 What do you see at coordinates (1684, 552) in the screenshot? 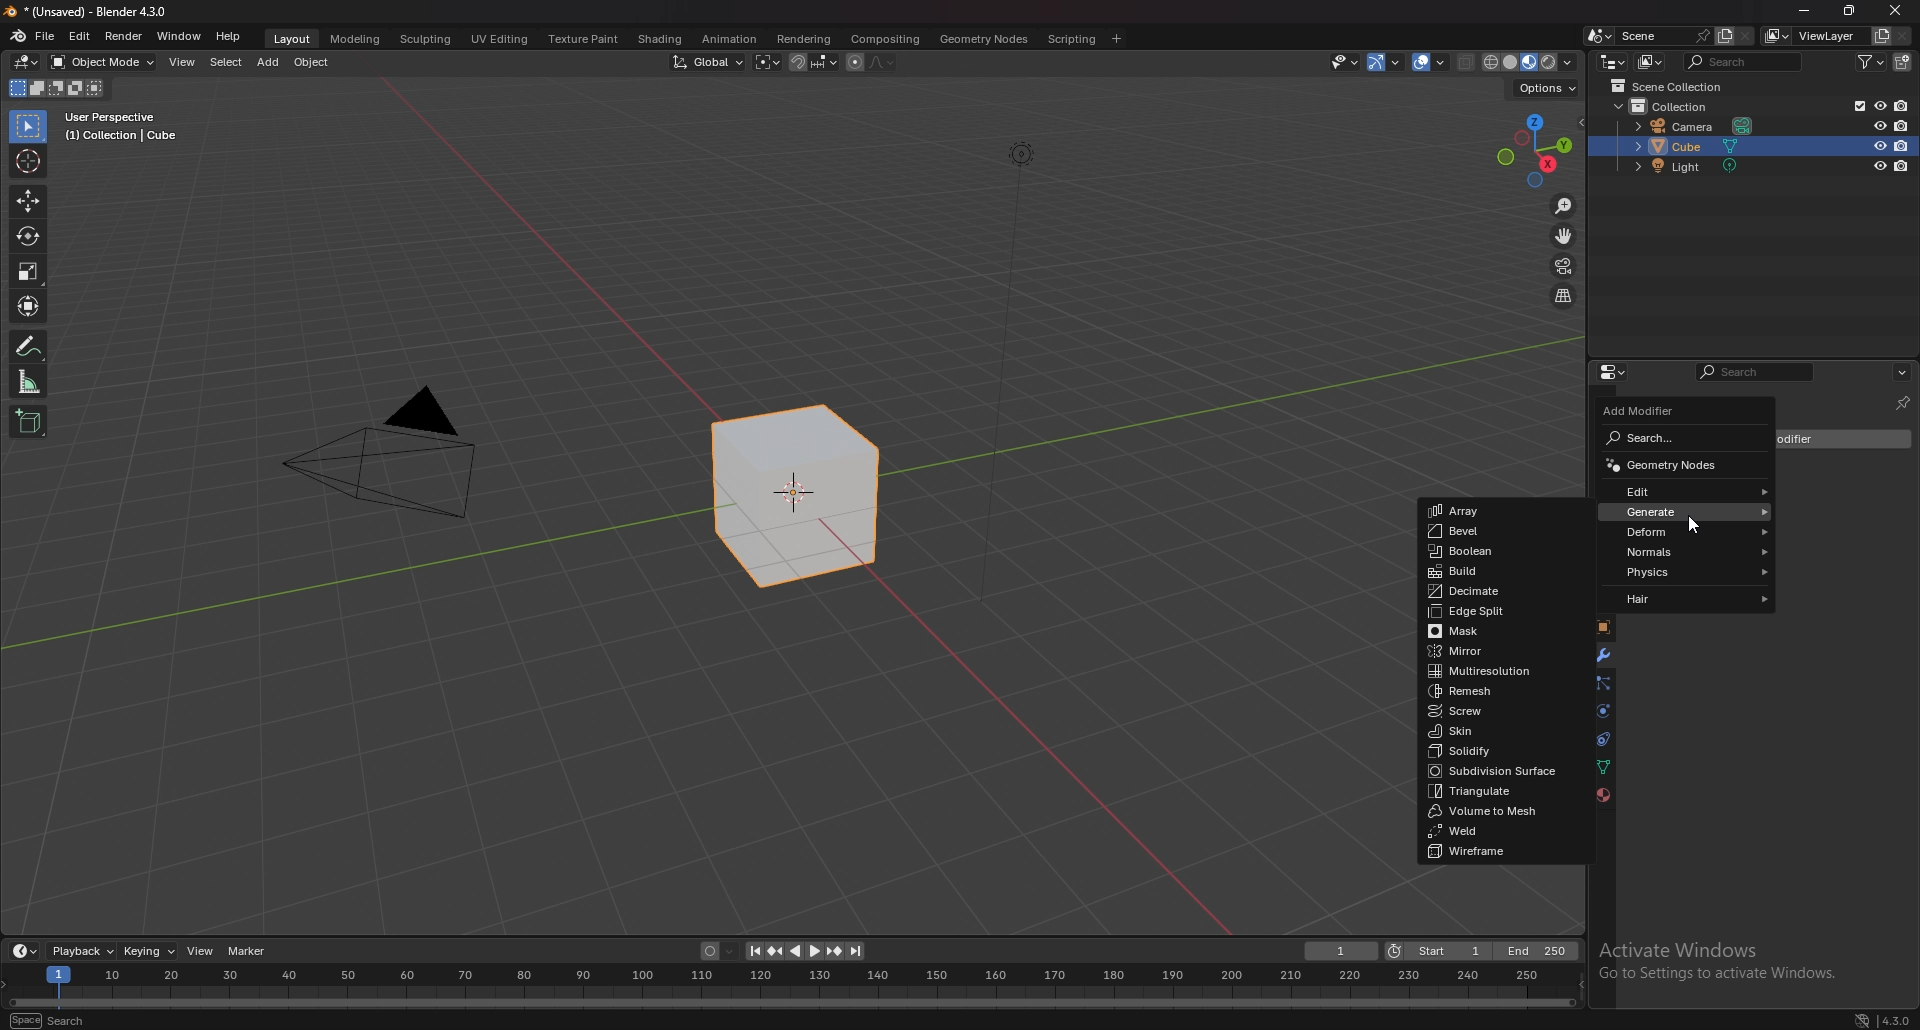
I see `normals` at bounding box center [1684, 552].